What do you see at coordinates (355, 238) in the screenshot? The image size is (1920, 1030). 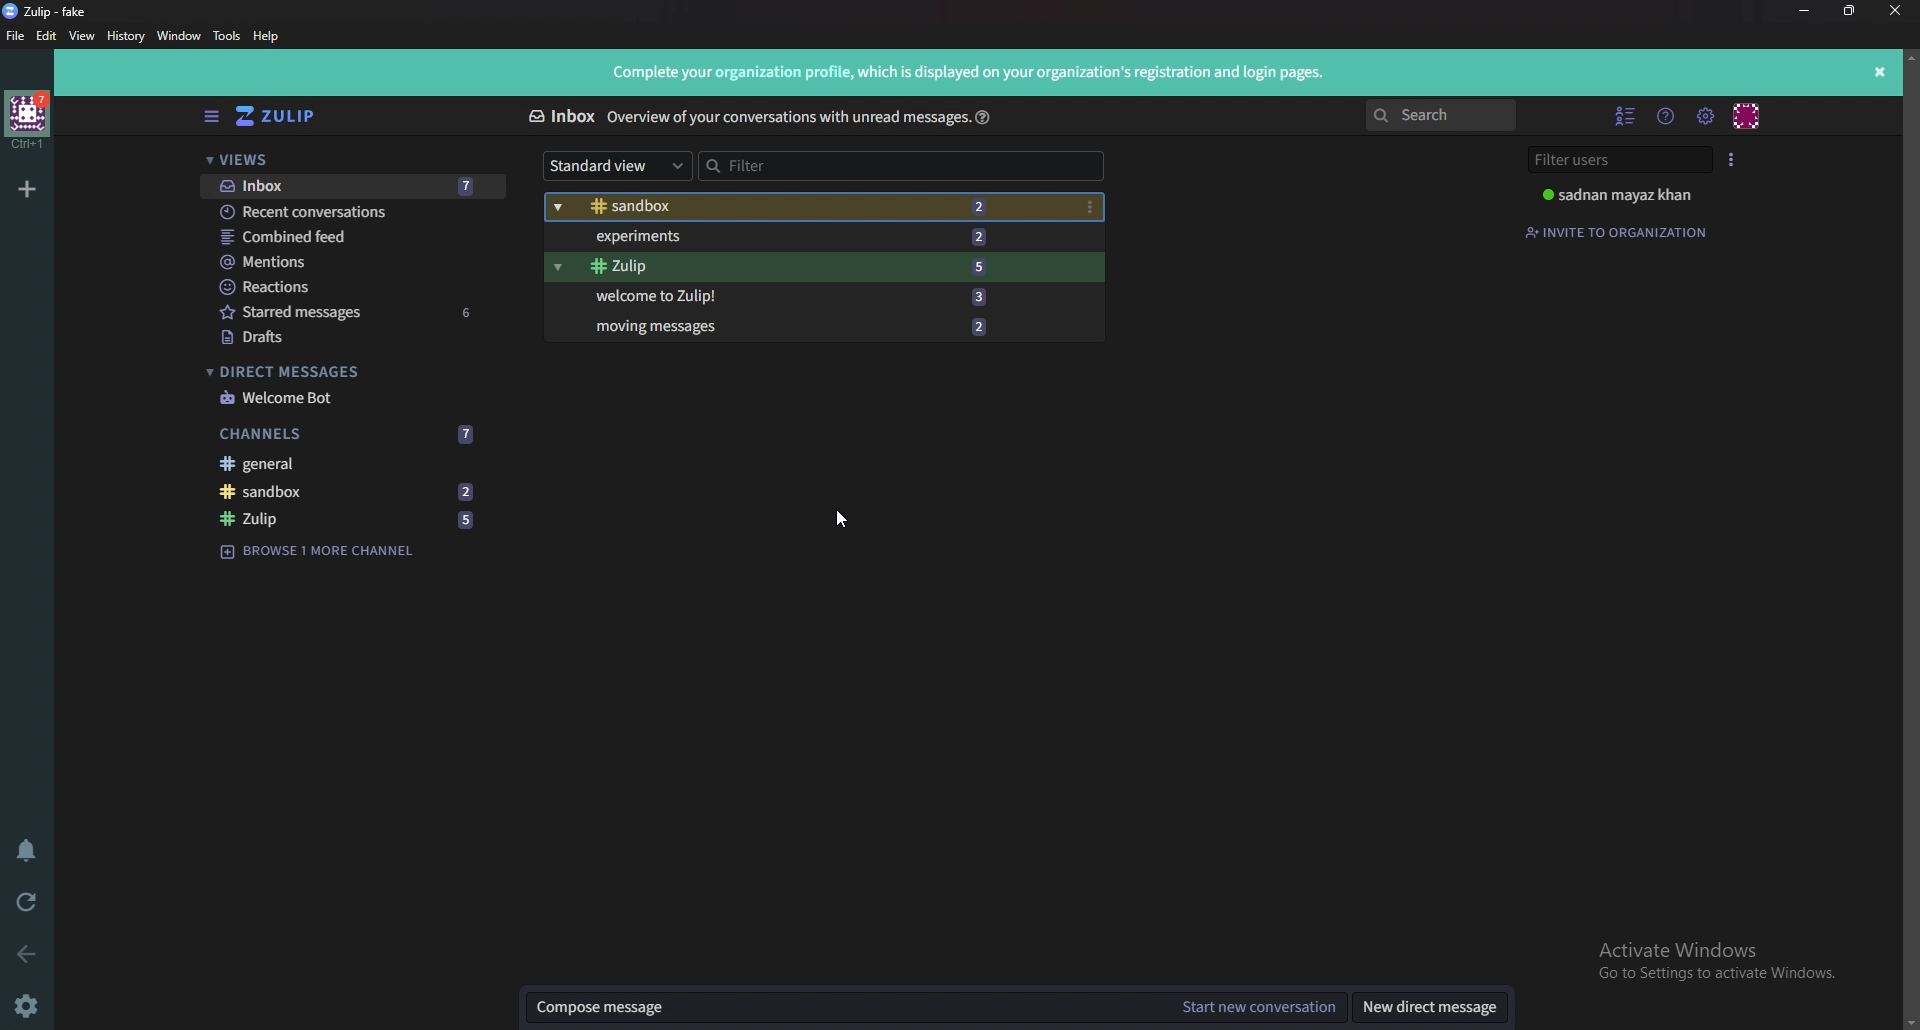 I see `Combine feed` at bounding box center [355, 238].